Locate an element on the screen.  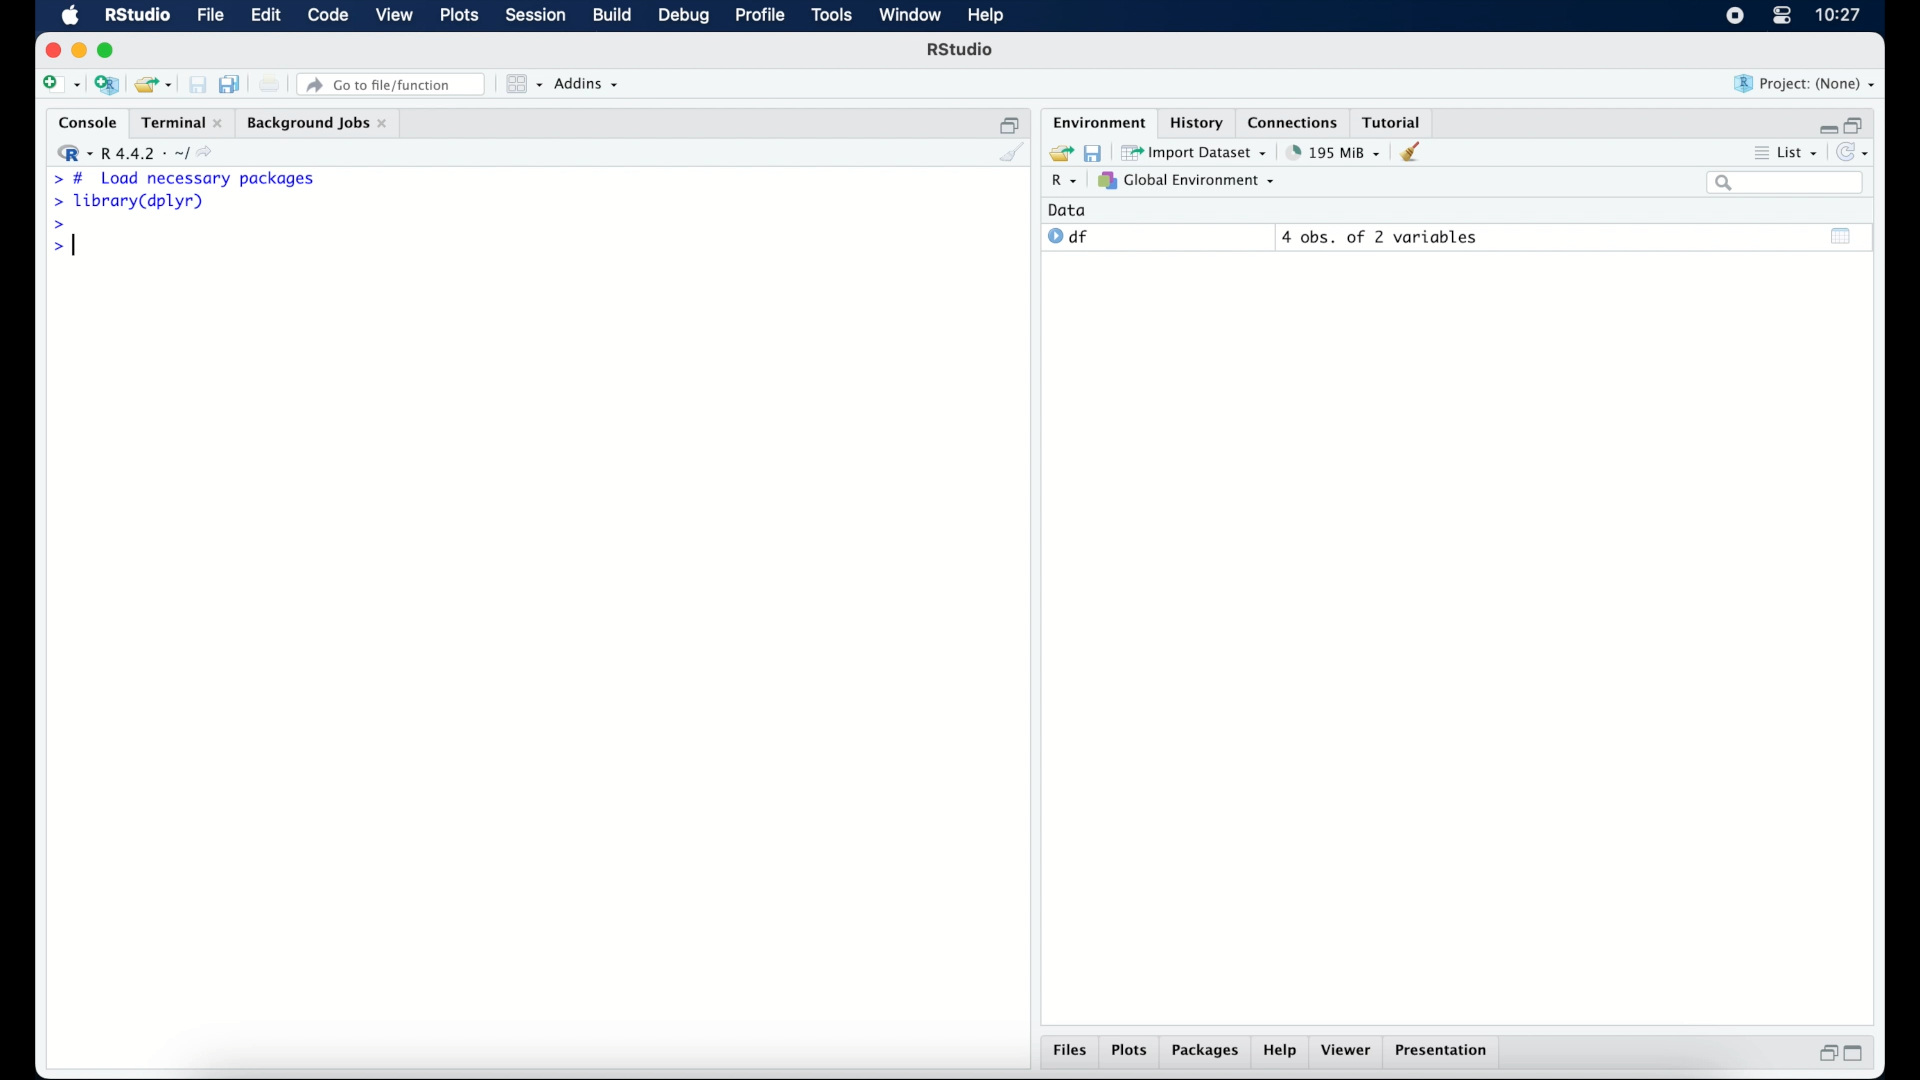
list is located at coordinates (1784, 155).